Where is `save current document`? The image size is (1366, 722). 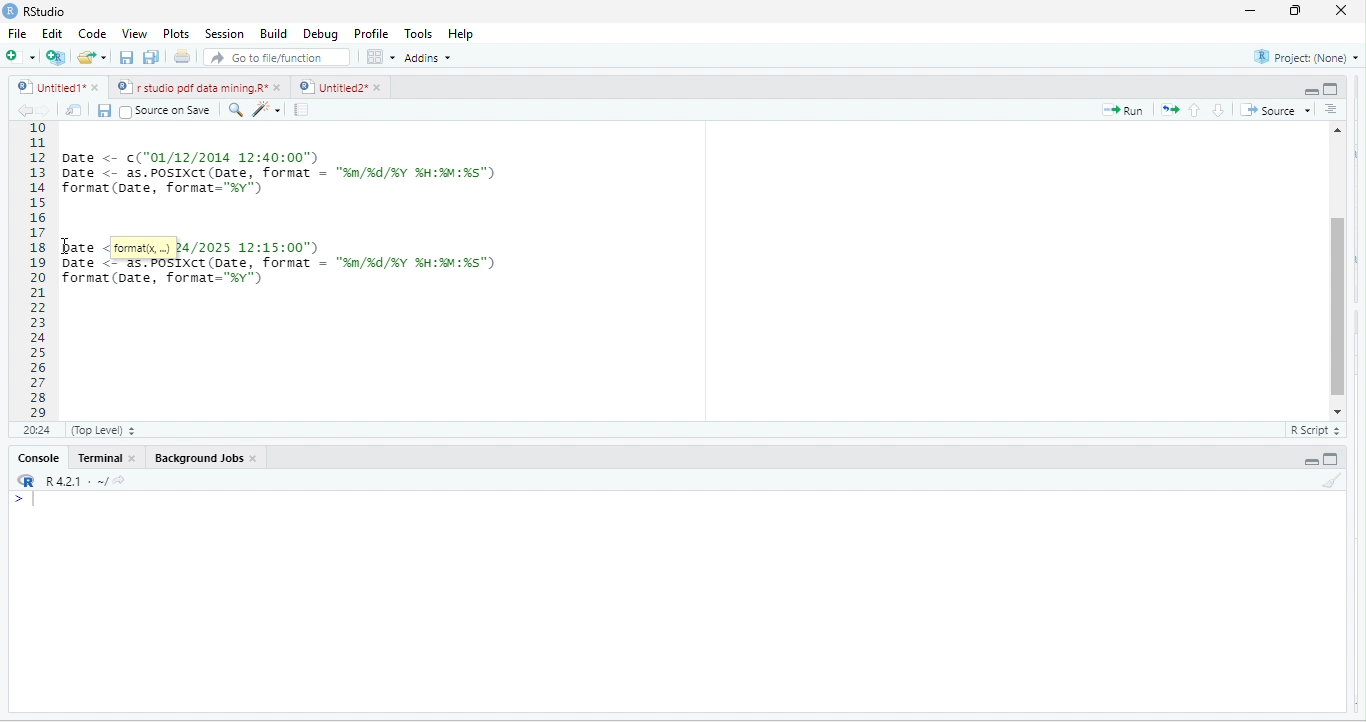 save current document is located at coordinates (125, 60).